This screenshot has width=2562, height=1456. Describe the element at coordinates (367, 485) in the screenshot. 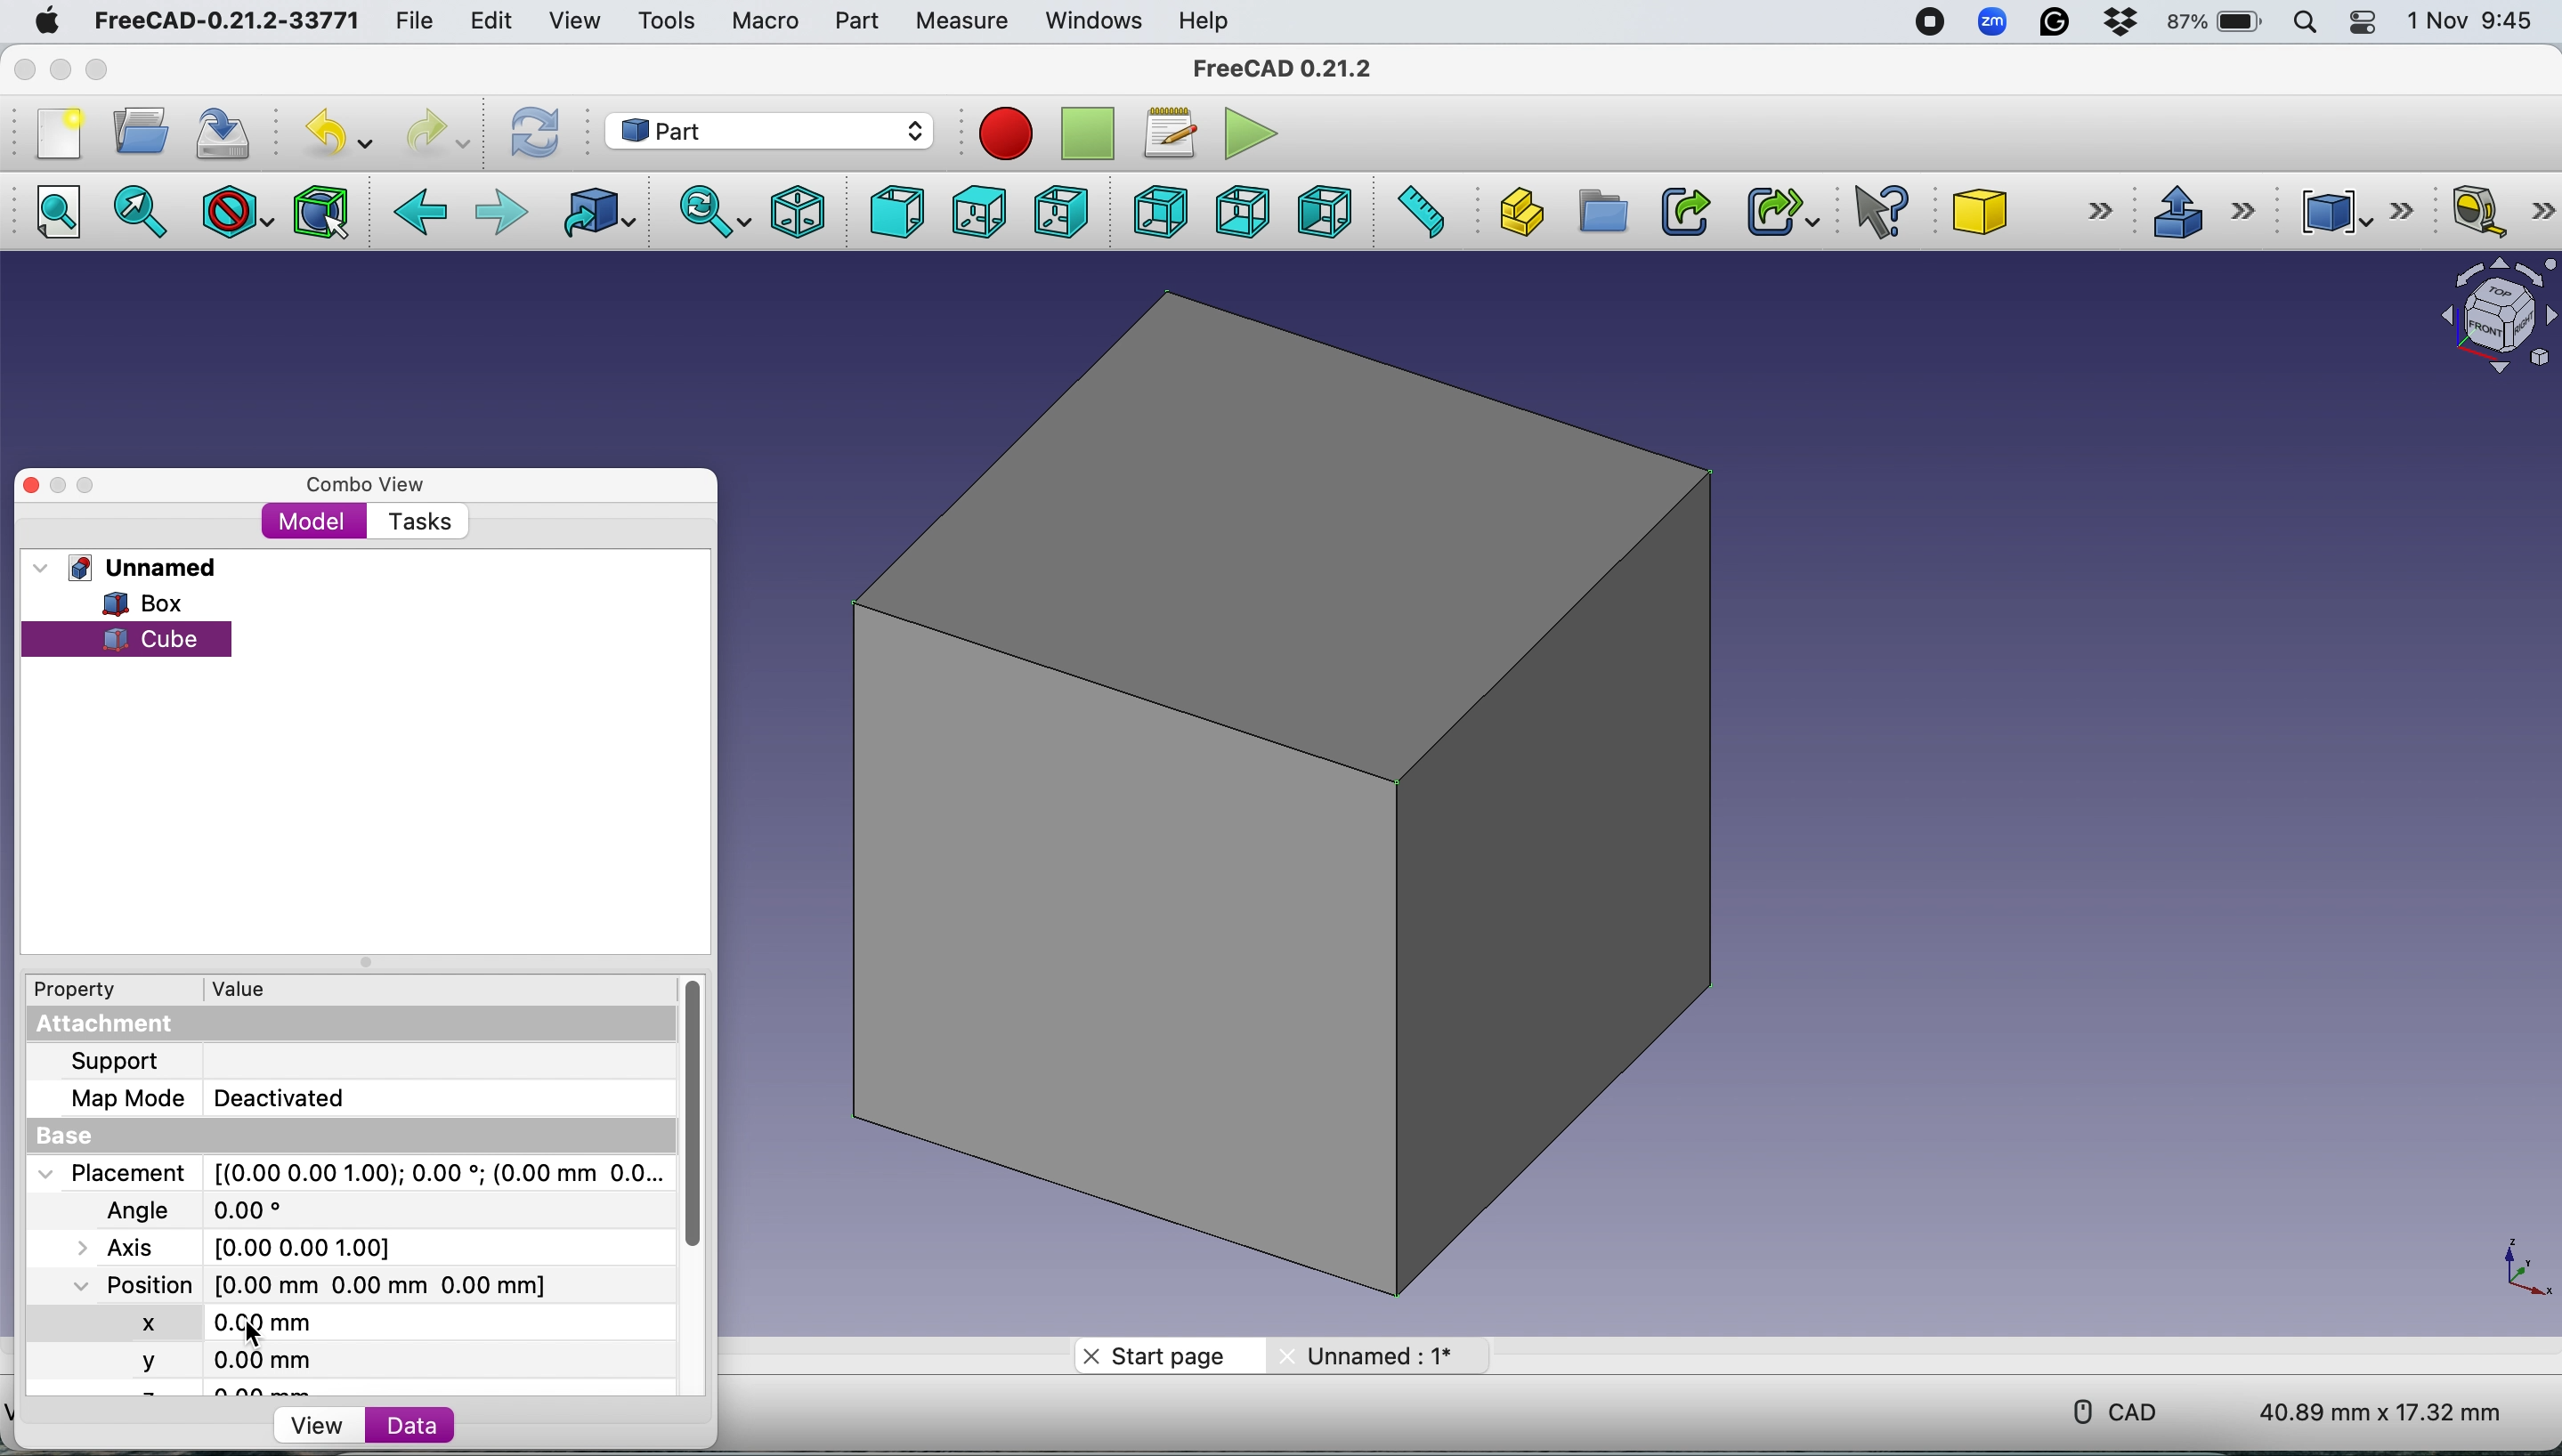

I see `Combo view` at that location.